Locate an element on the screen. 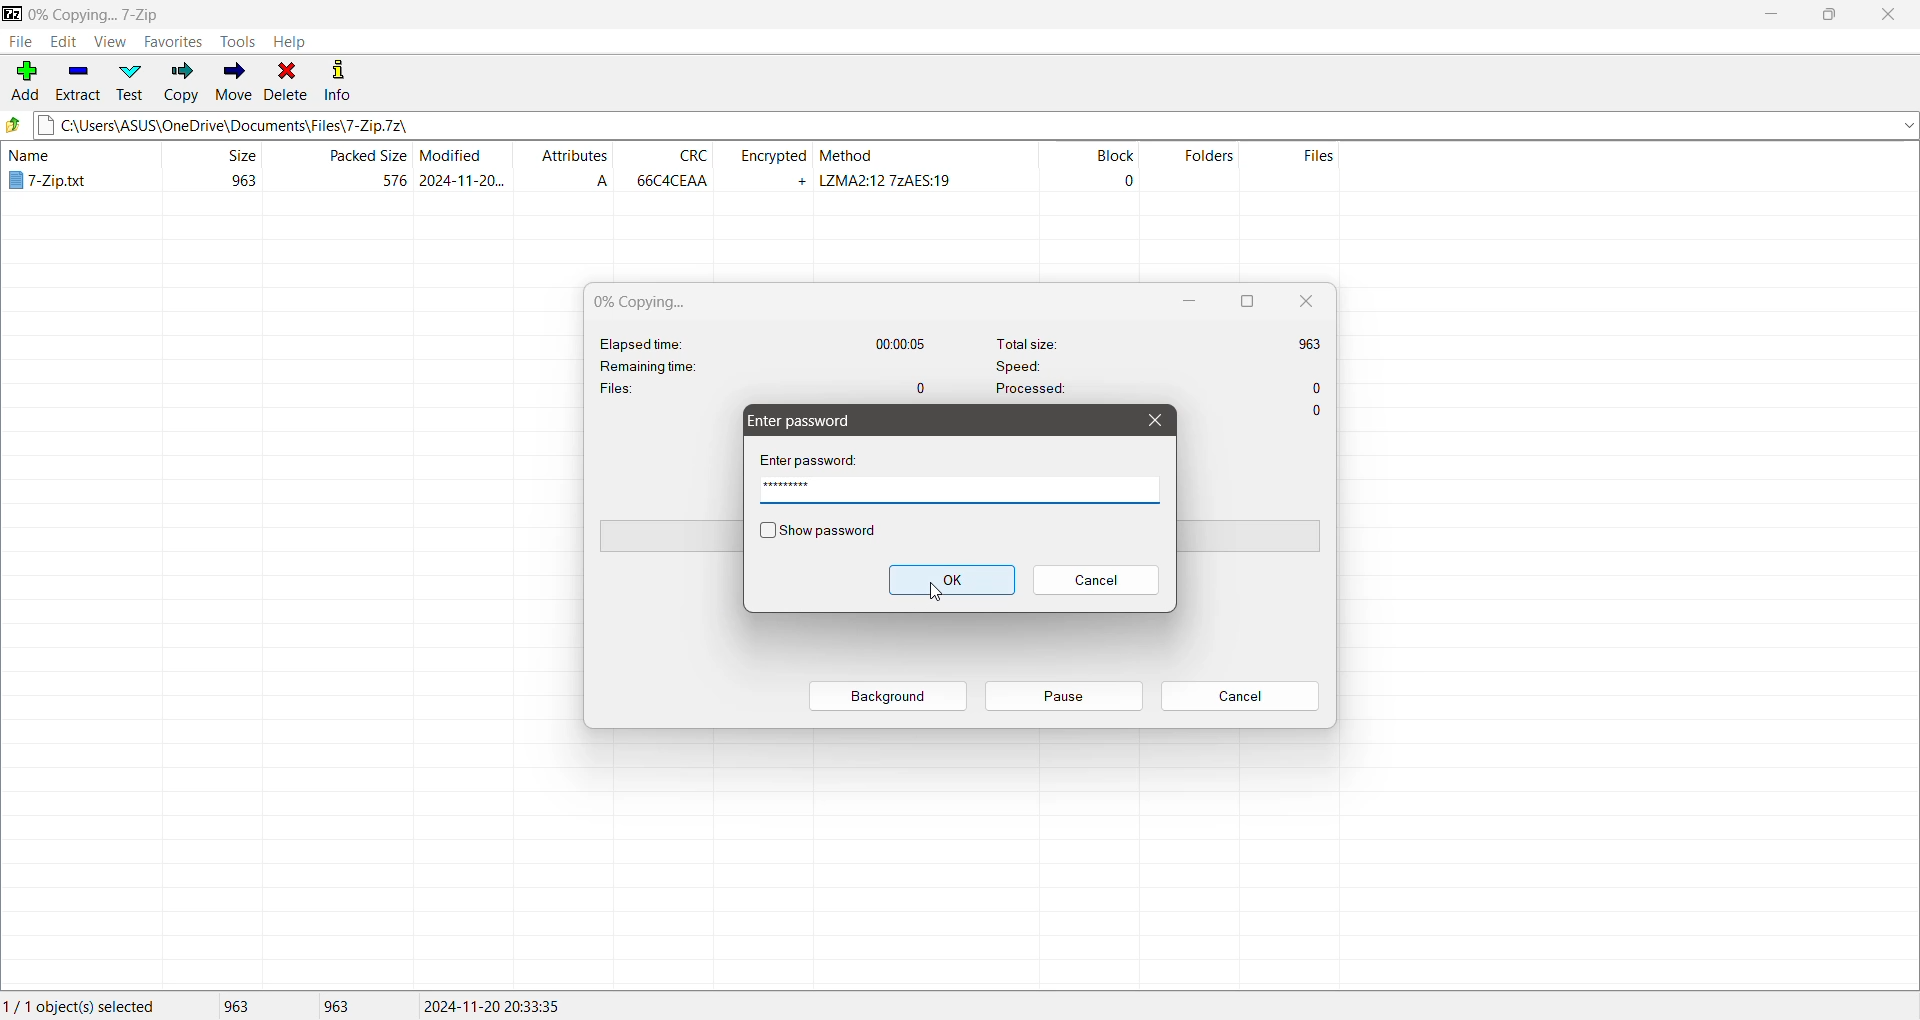 This screenshot has width=1920, height=1020. Speed is located at coordinates (1149, 365).